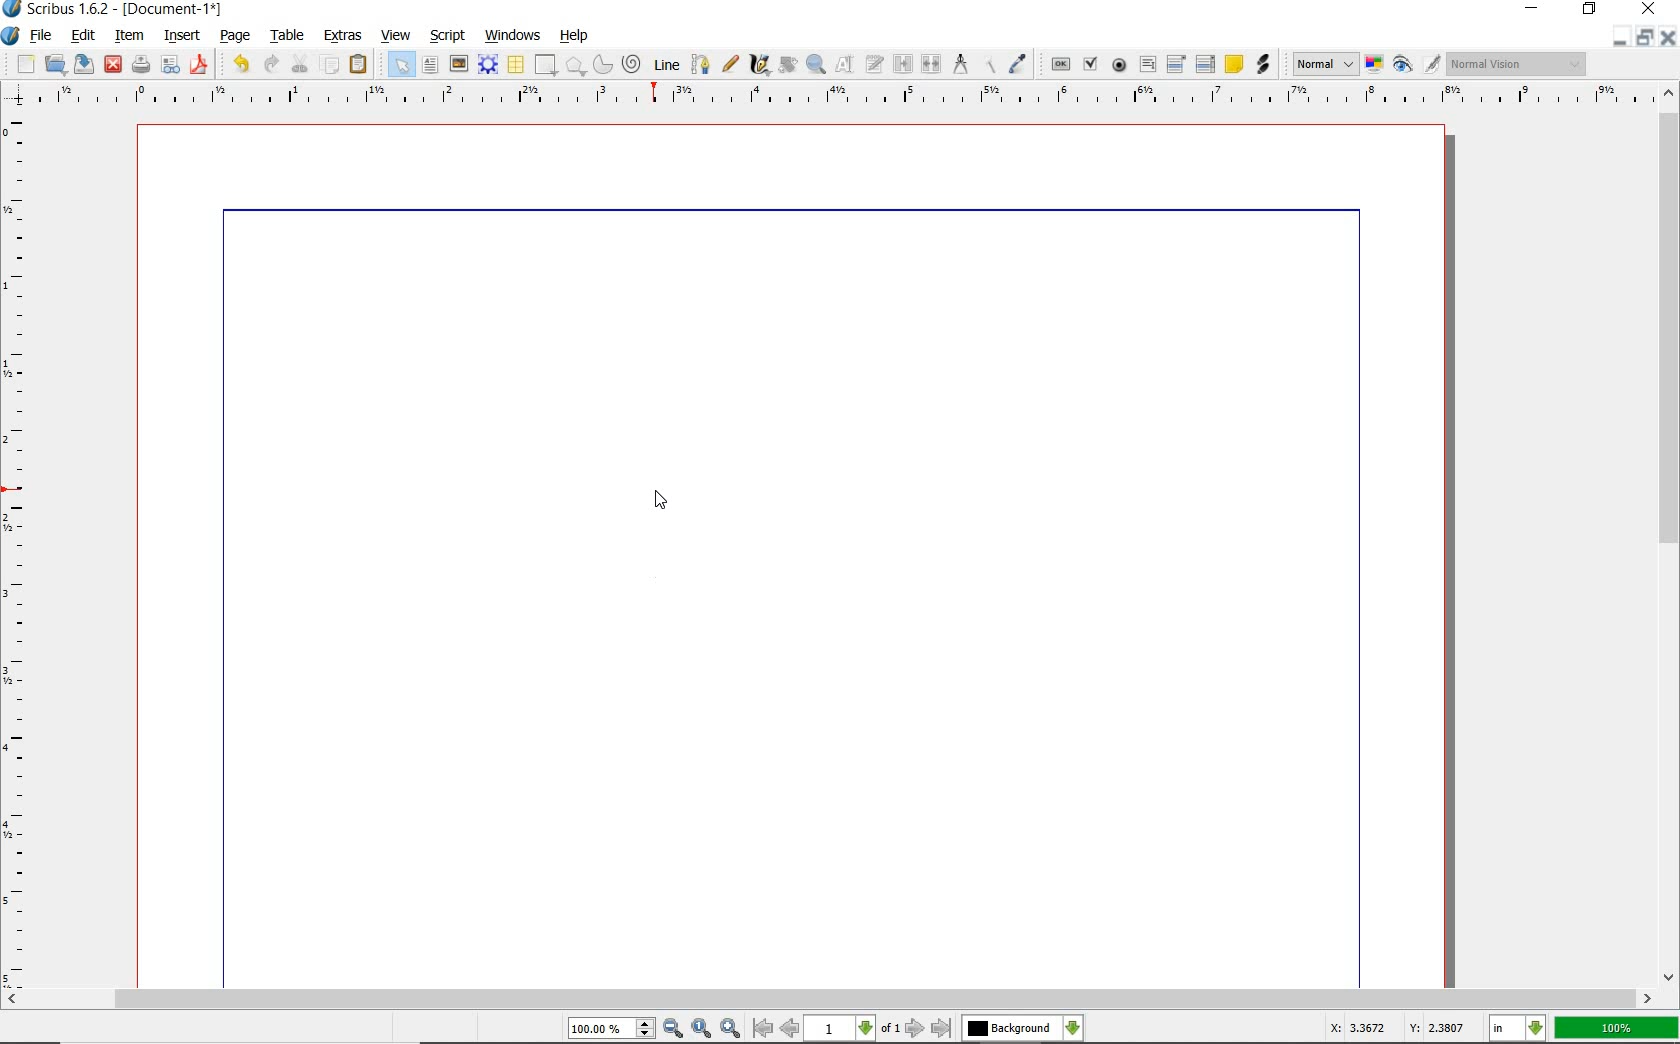 Image resolution: width=1680 pixels, height=1044 pixels. What do you see at coordinates (1020, 63) in the screenshot?
I see `eye dropper` at bounding box center [1020, 63].